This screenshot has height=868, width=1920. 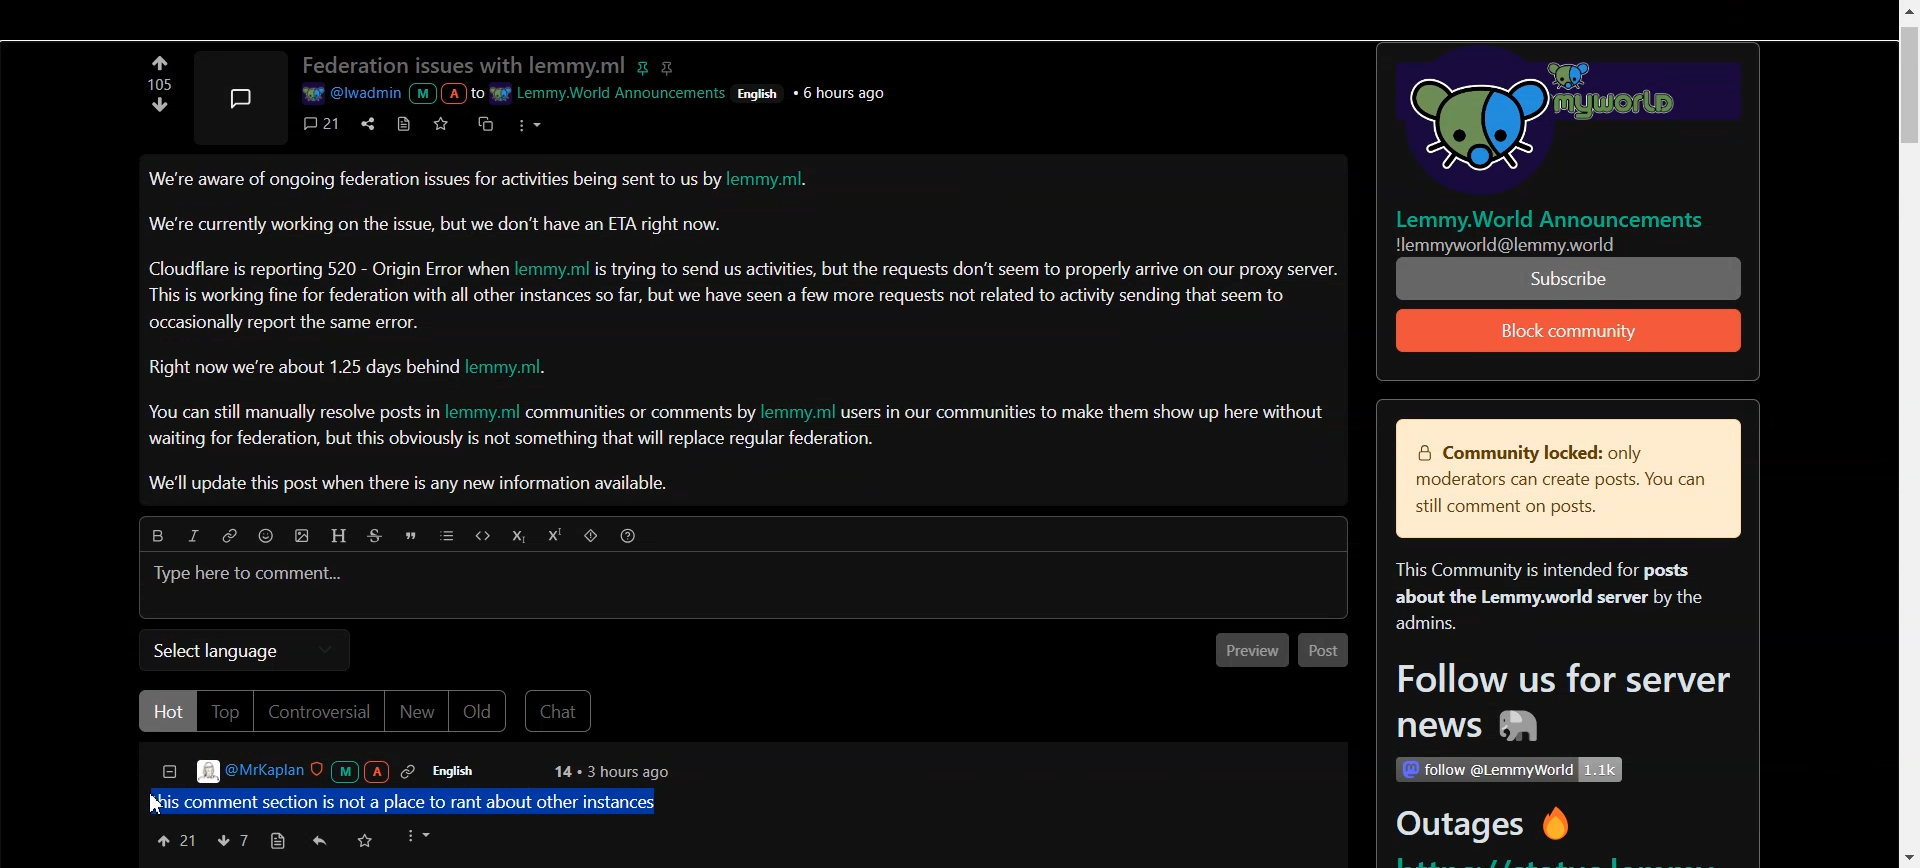 I want to click on This is working fine for federation with all other instances so far, but we have seen a few more requests not related to activity sending that seem to
occasionally report the same error., so click(x=719, y=308).